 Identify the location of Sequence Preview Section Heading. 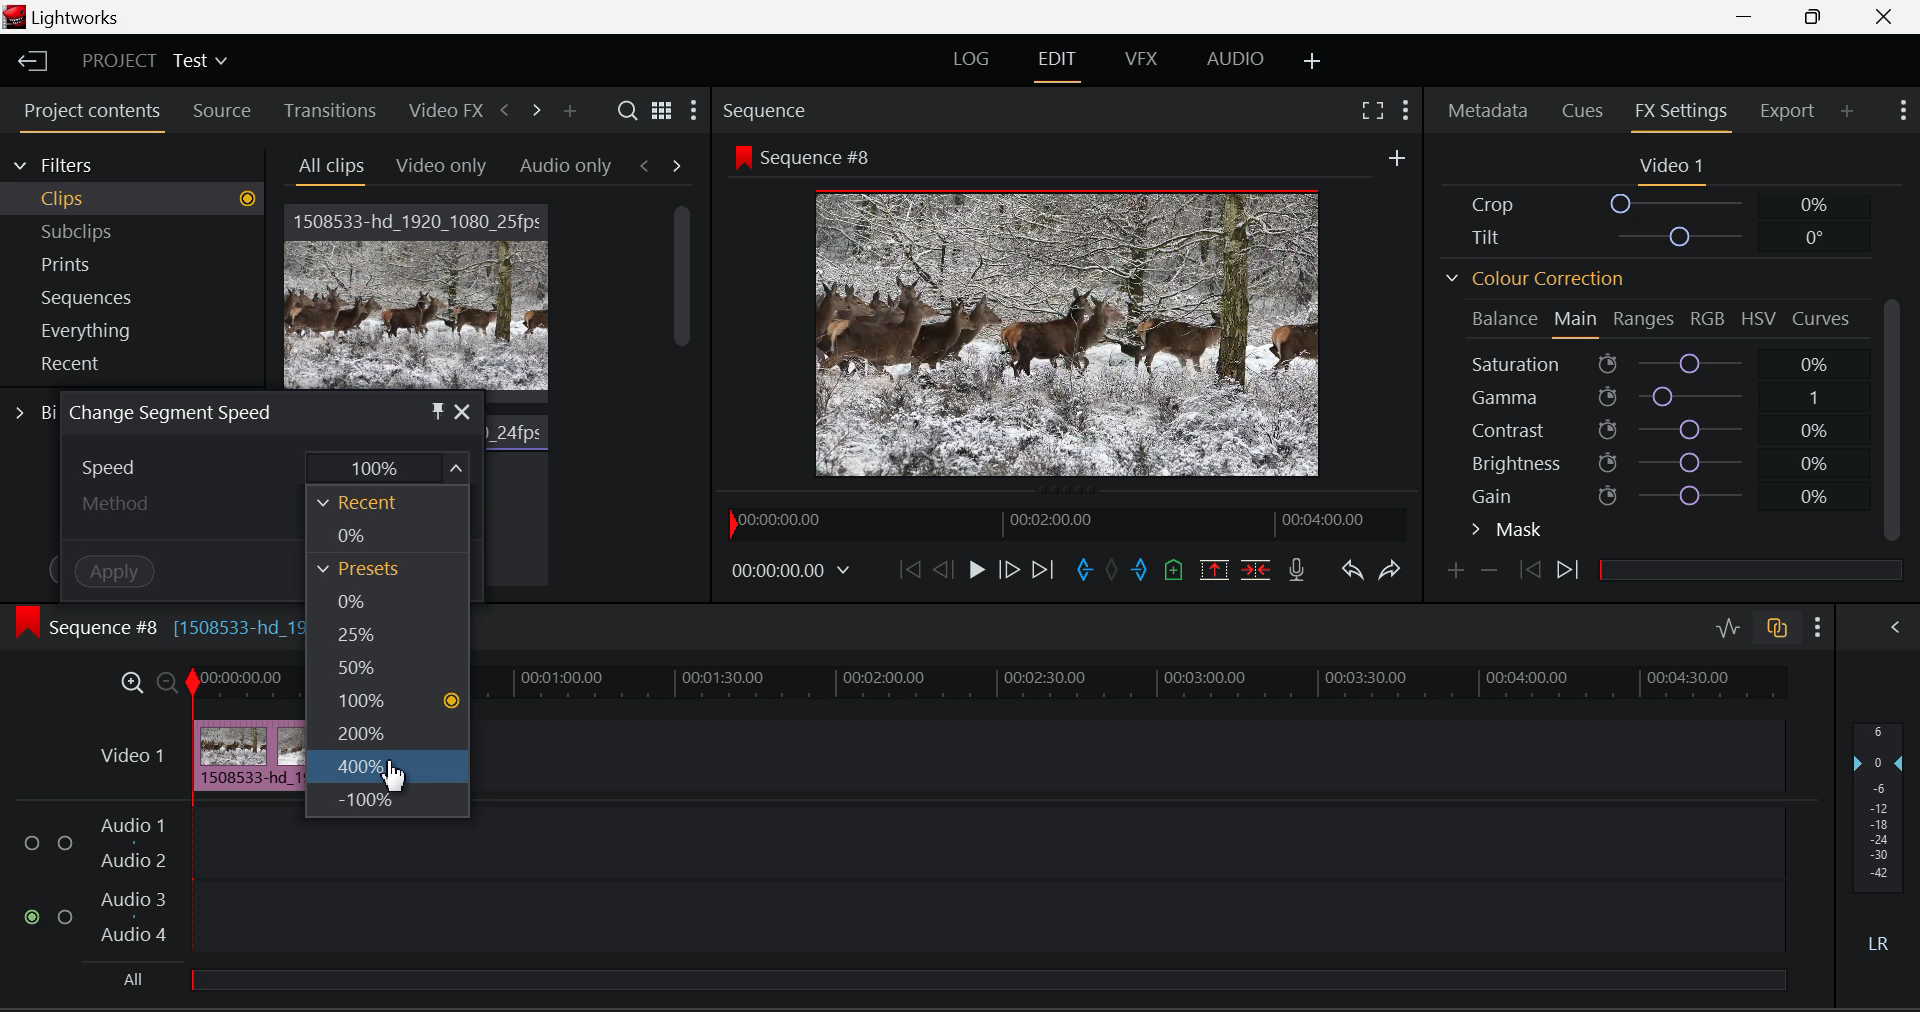
(768, 111).